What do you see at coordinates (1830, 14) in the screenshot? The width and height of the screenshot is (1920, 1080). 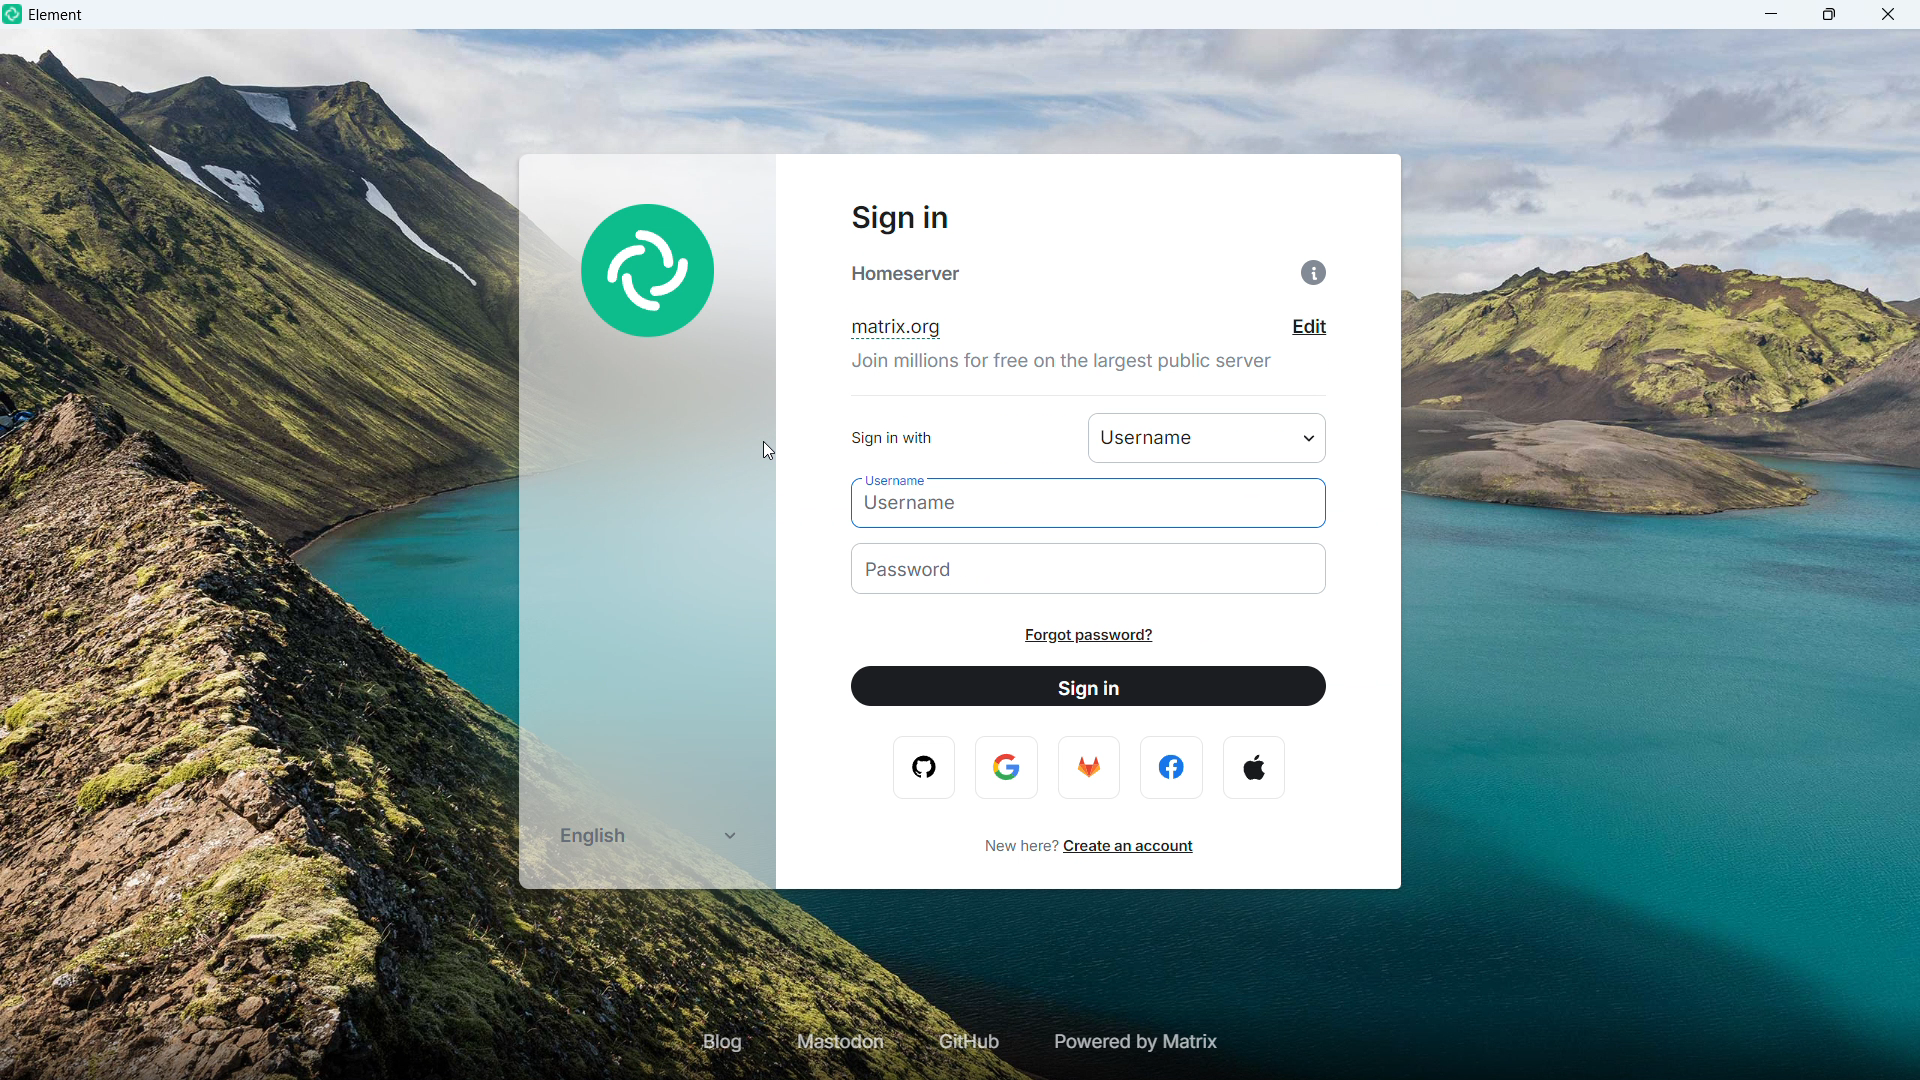 I see `maximize` at bounding box center [1830, 14].